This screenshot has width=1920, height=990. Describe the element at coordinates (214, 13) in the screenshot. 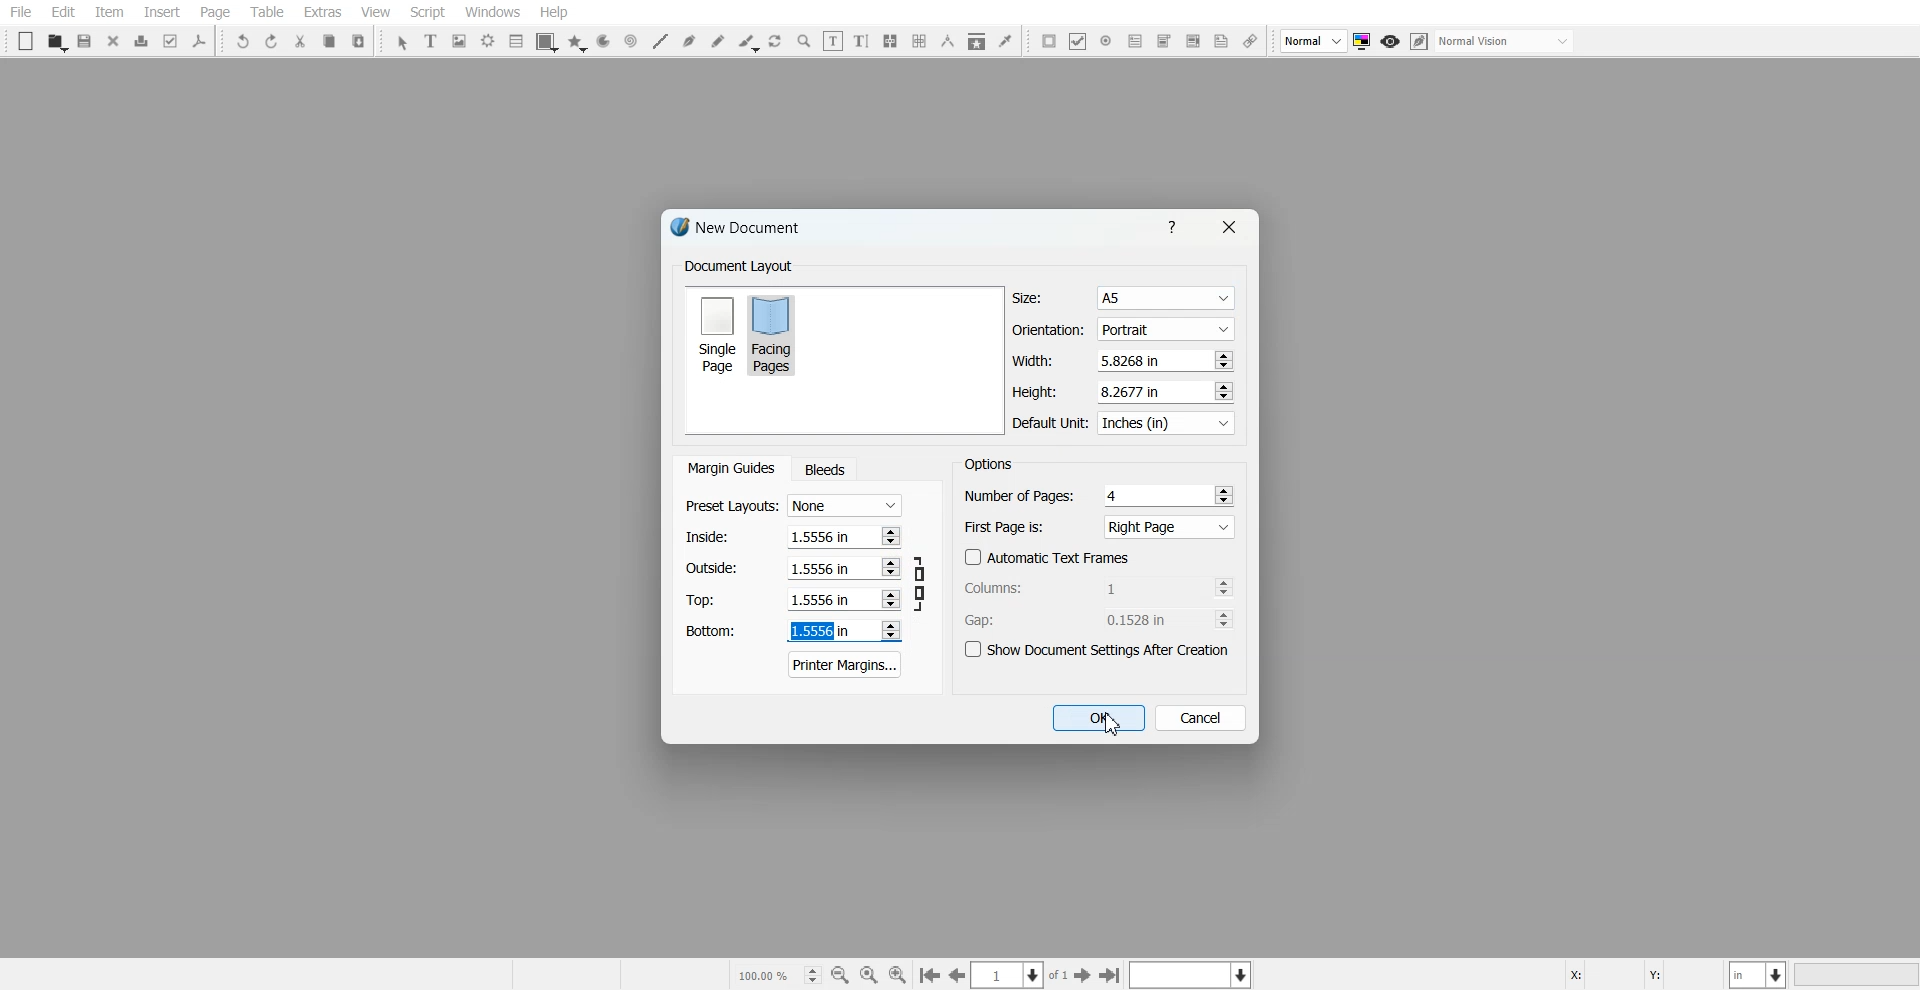

I see `Page` at that location.